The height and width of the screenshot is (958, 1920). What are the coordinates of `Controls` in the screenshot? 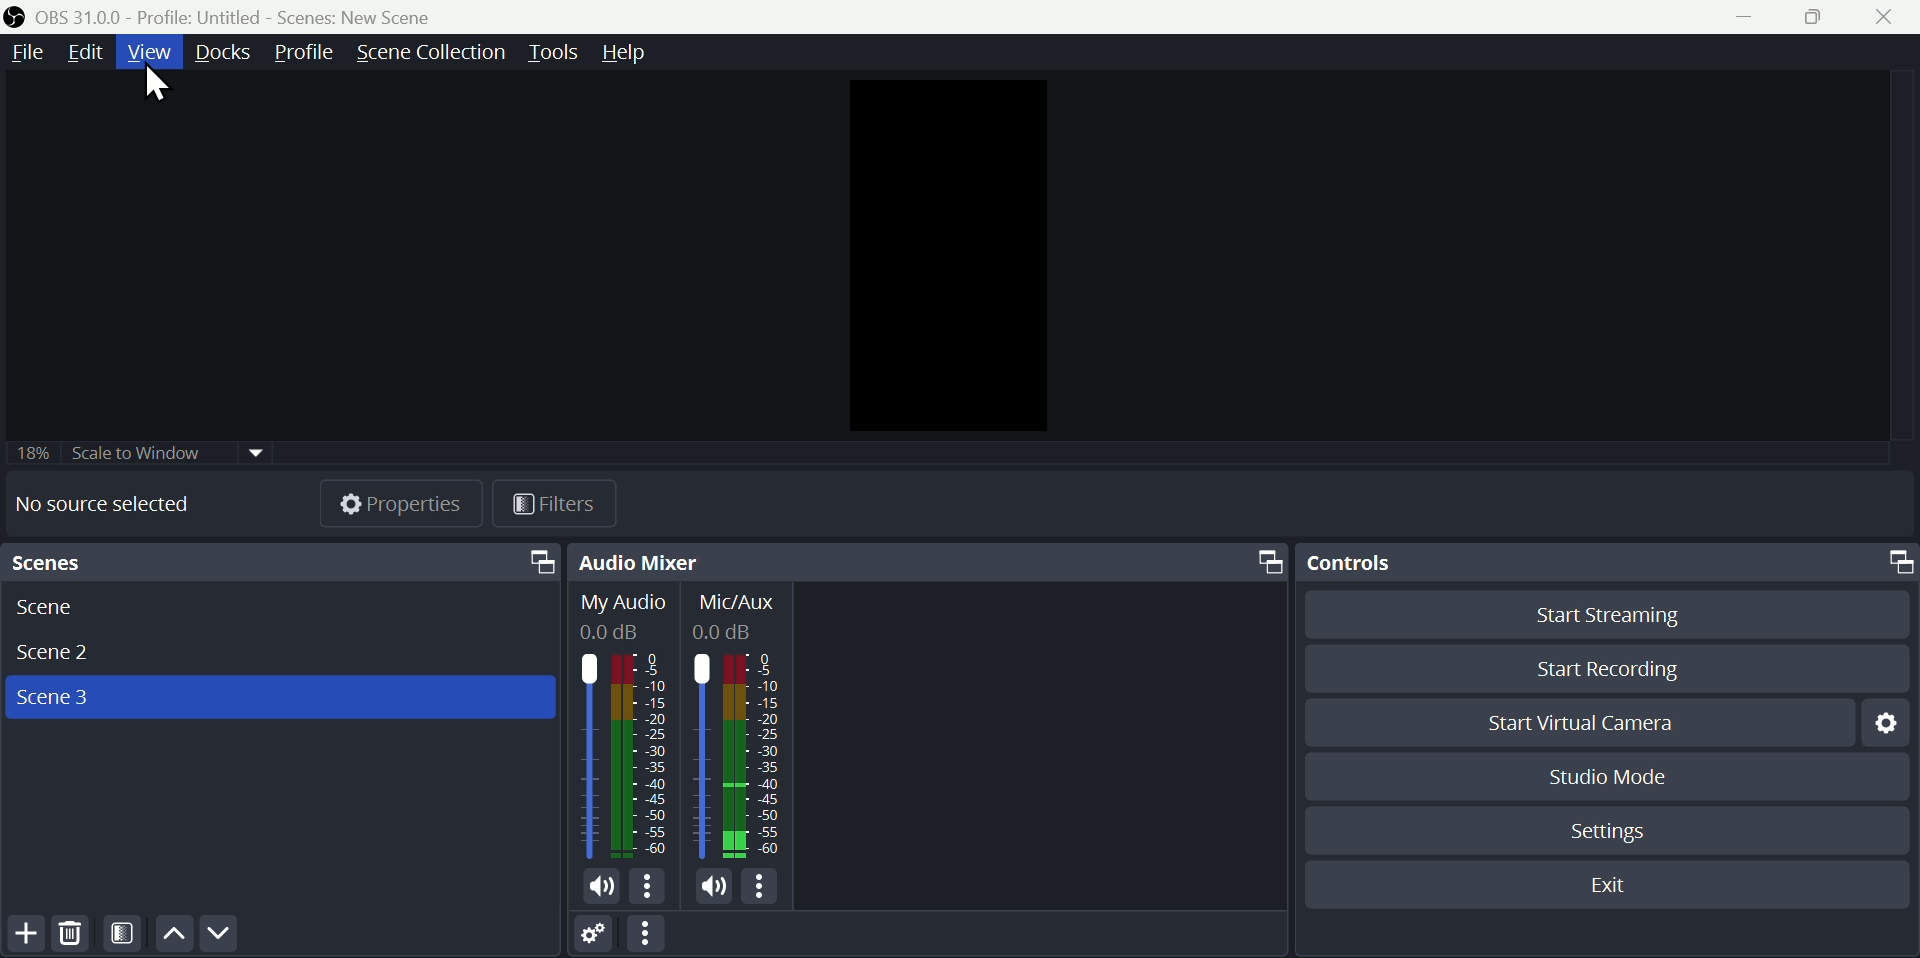 It's located at (1607, 563).